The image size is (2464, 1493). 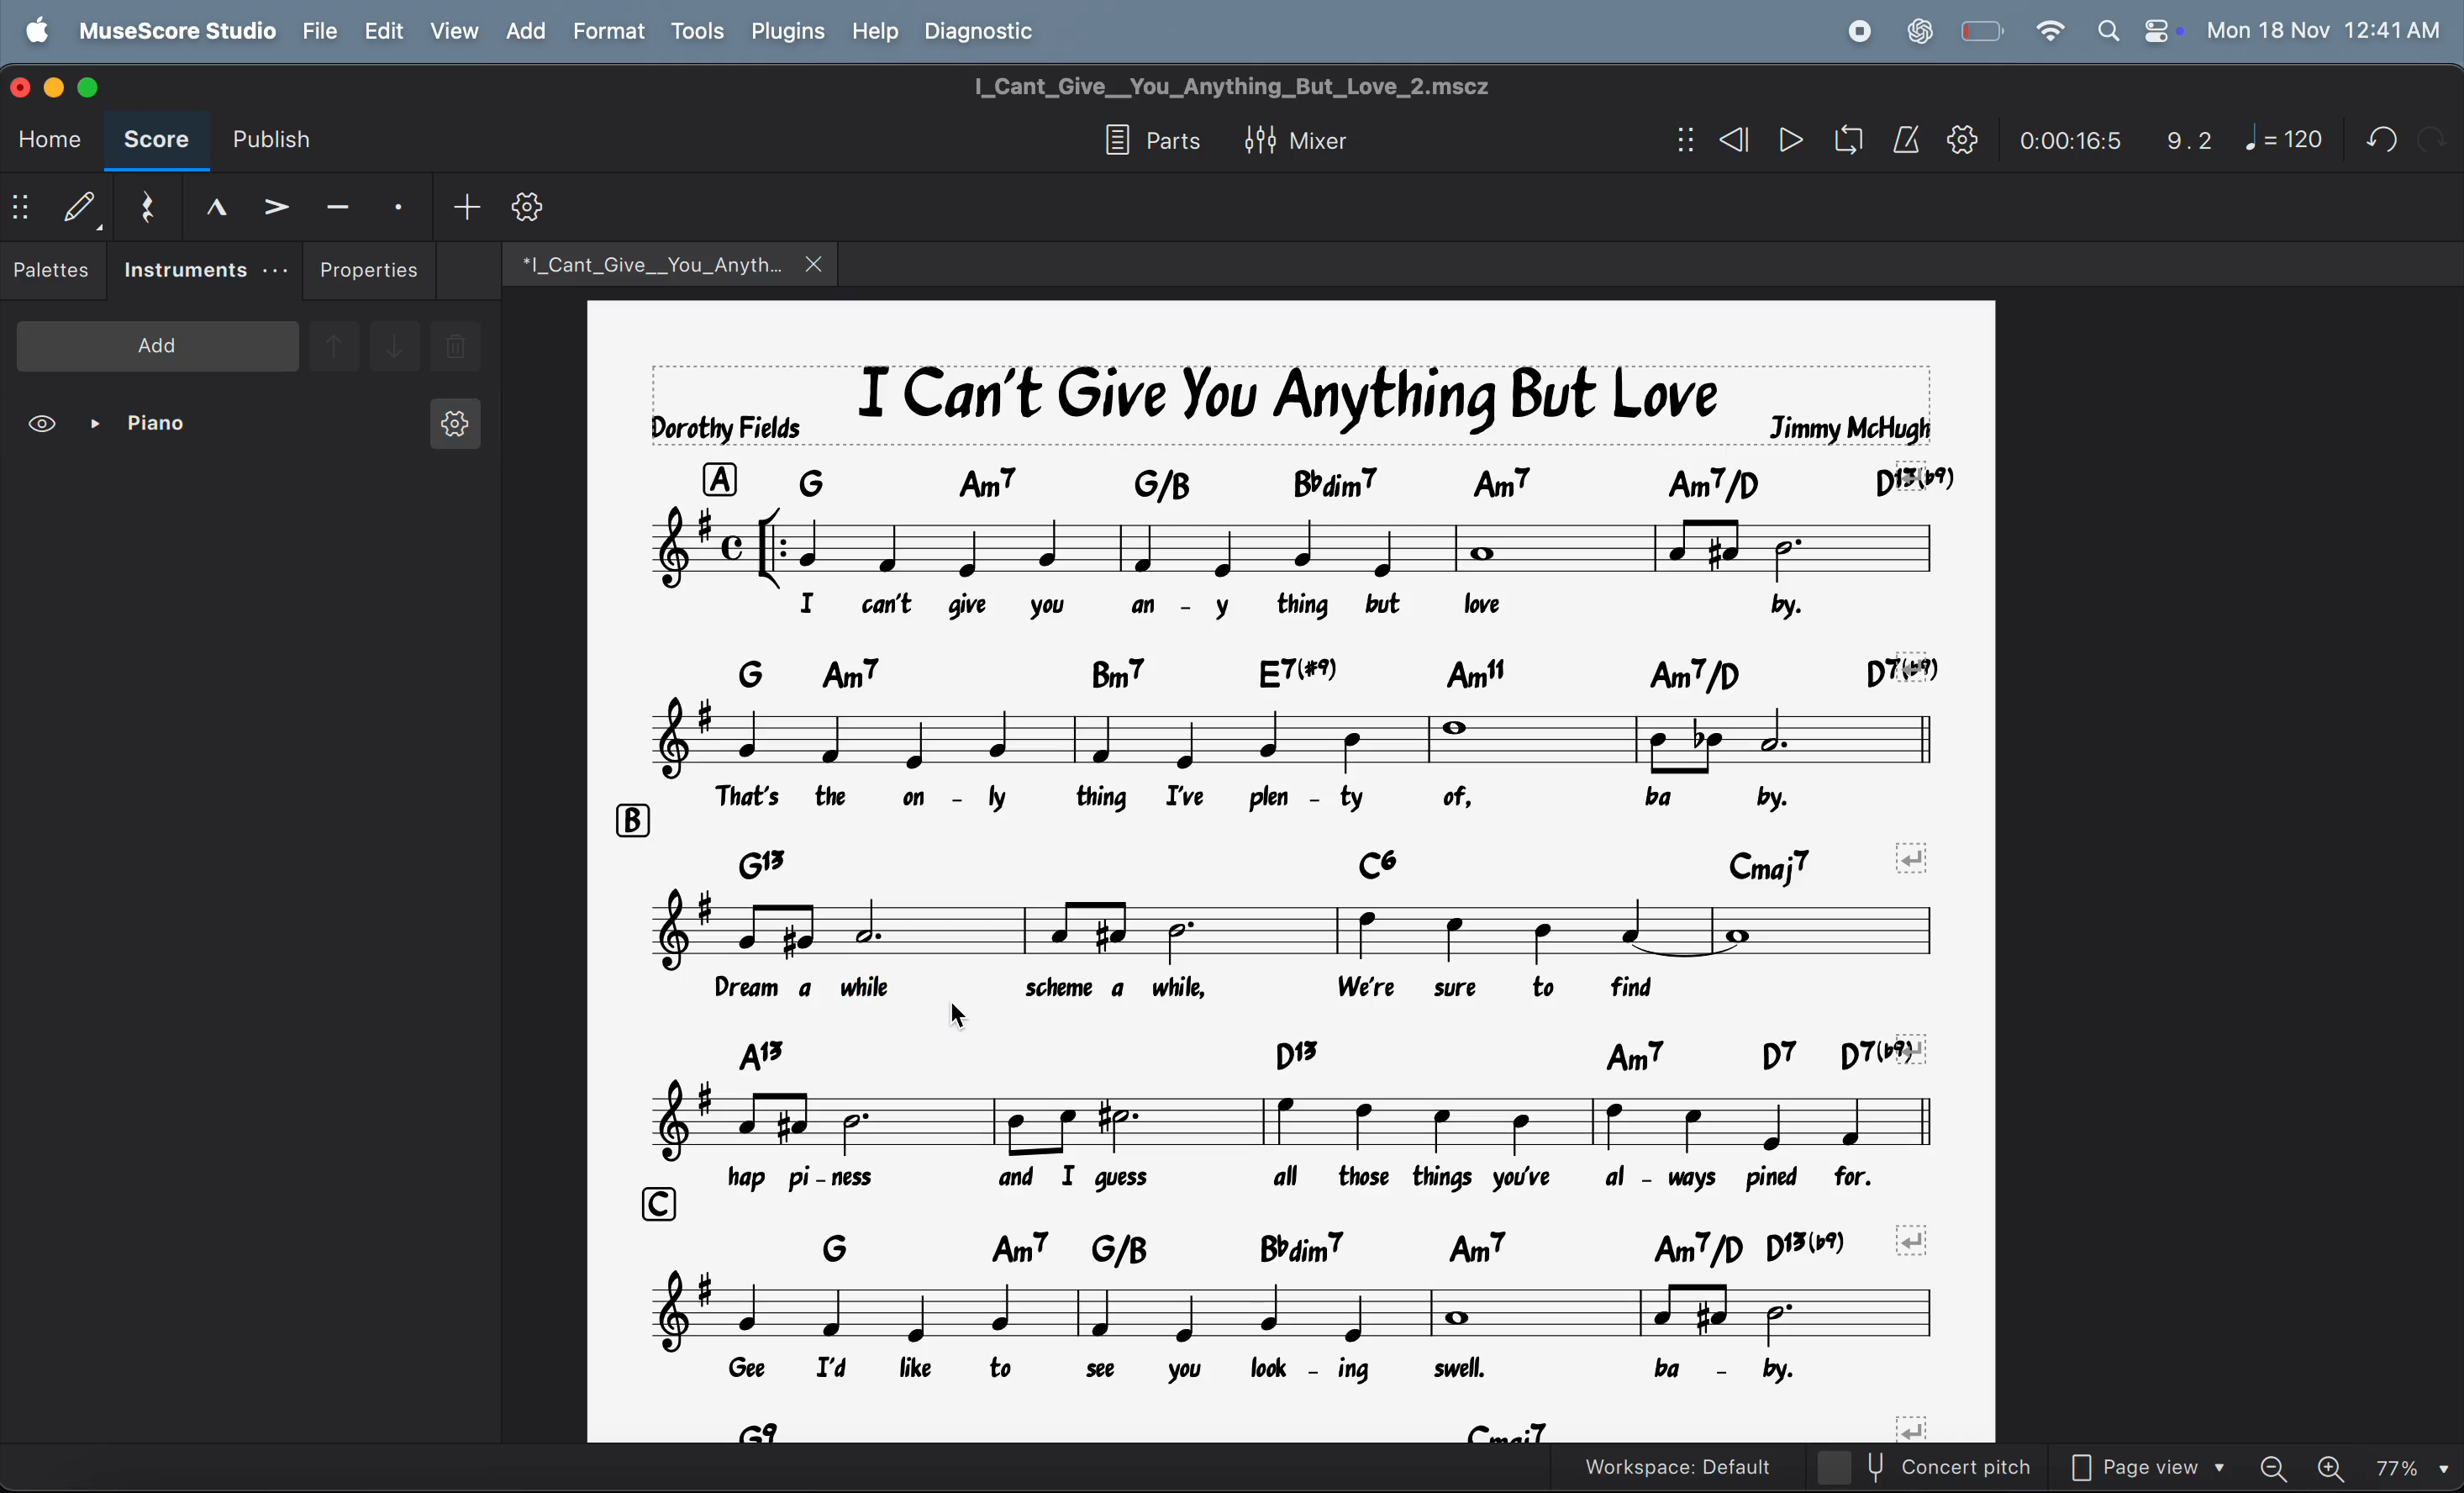 I want to click on date and time, so click(x=2329, y=30).